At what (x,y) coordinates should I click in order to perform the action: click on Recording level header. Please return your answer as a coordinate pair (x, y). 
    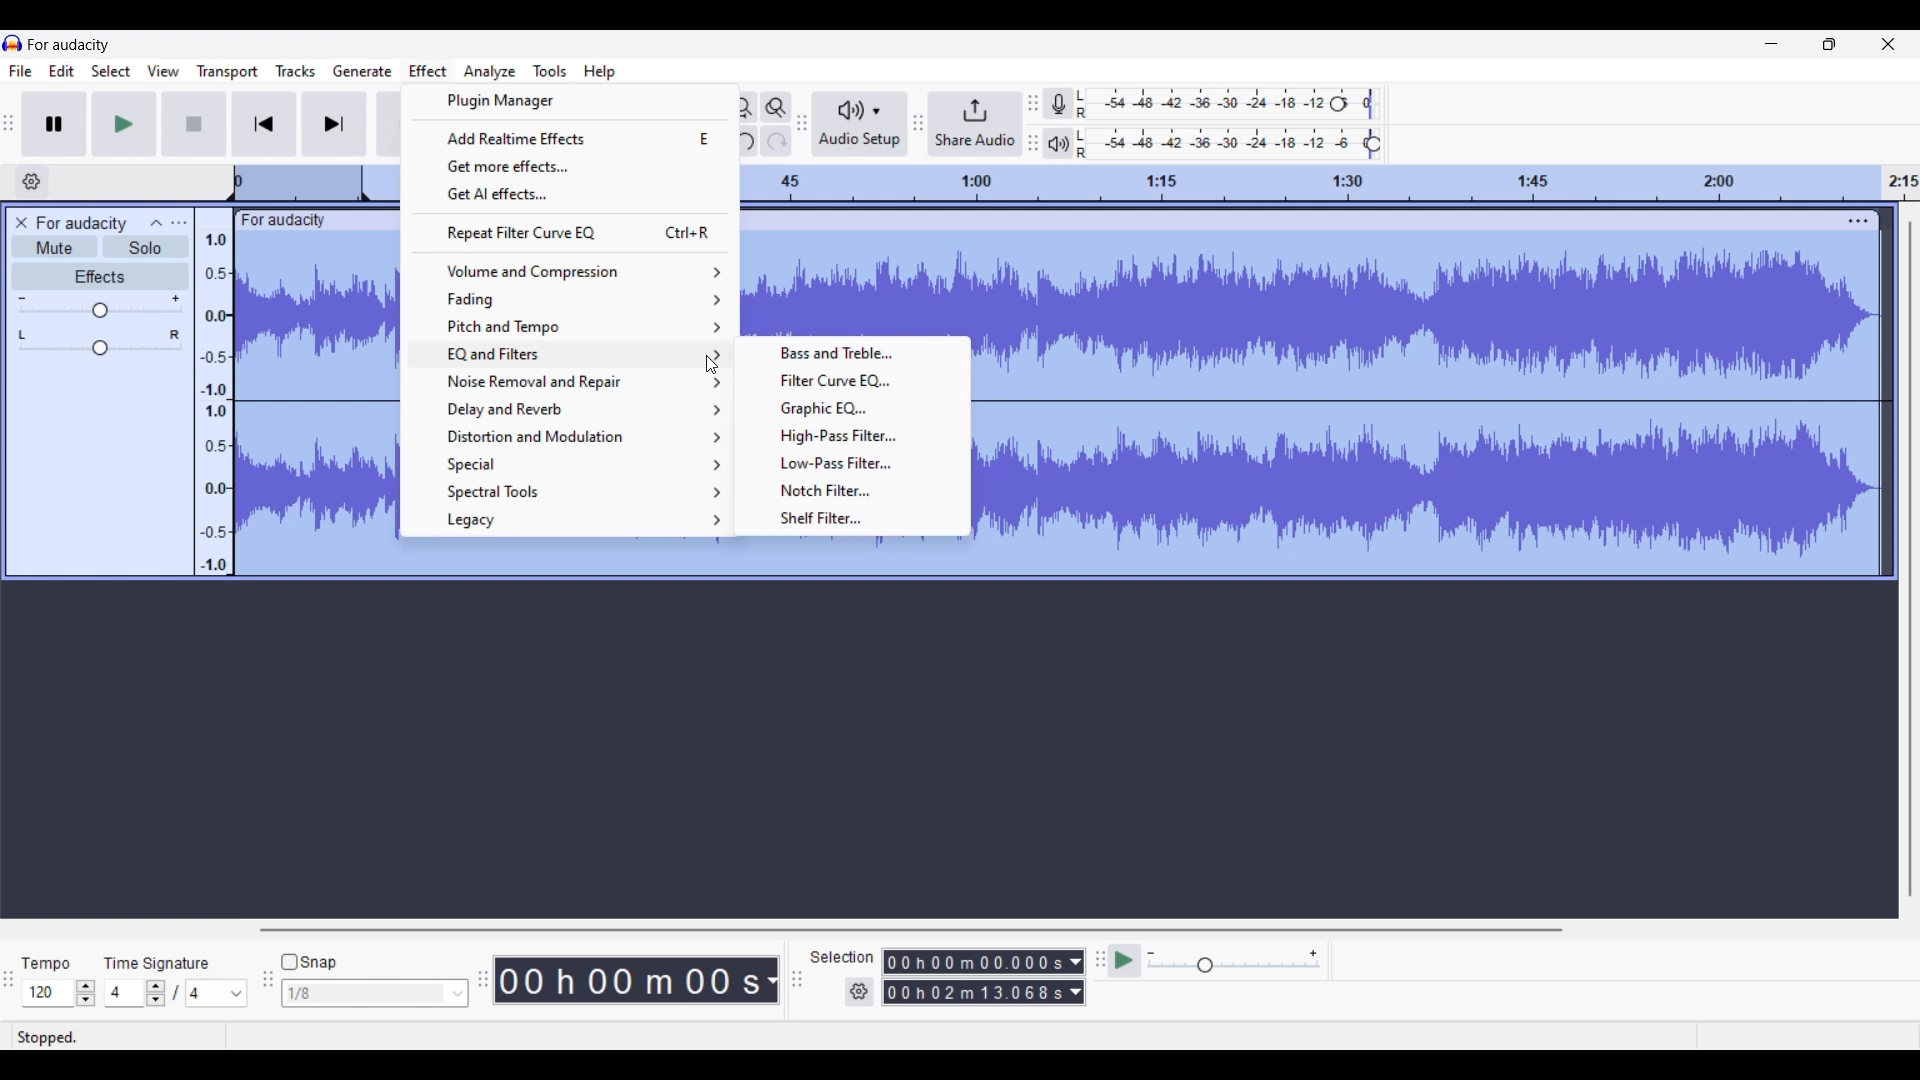
    Looking at the image, I should click on (1338, 104).